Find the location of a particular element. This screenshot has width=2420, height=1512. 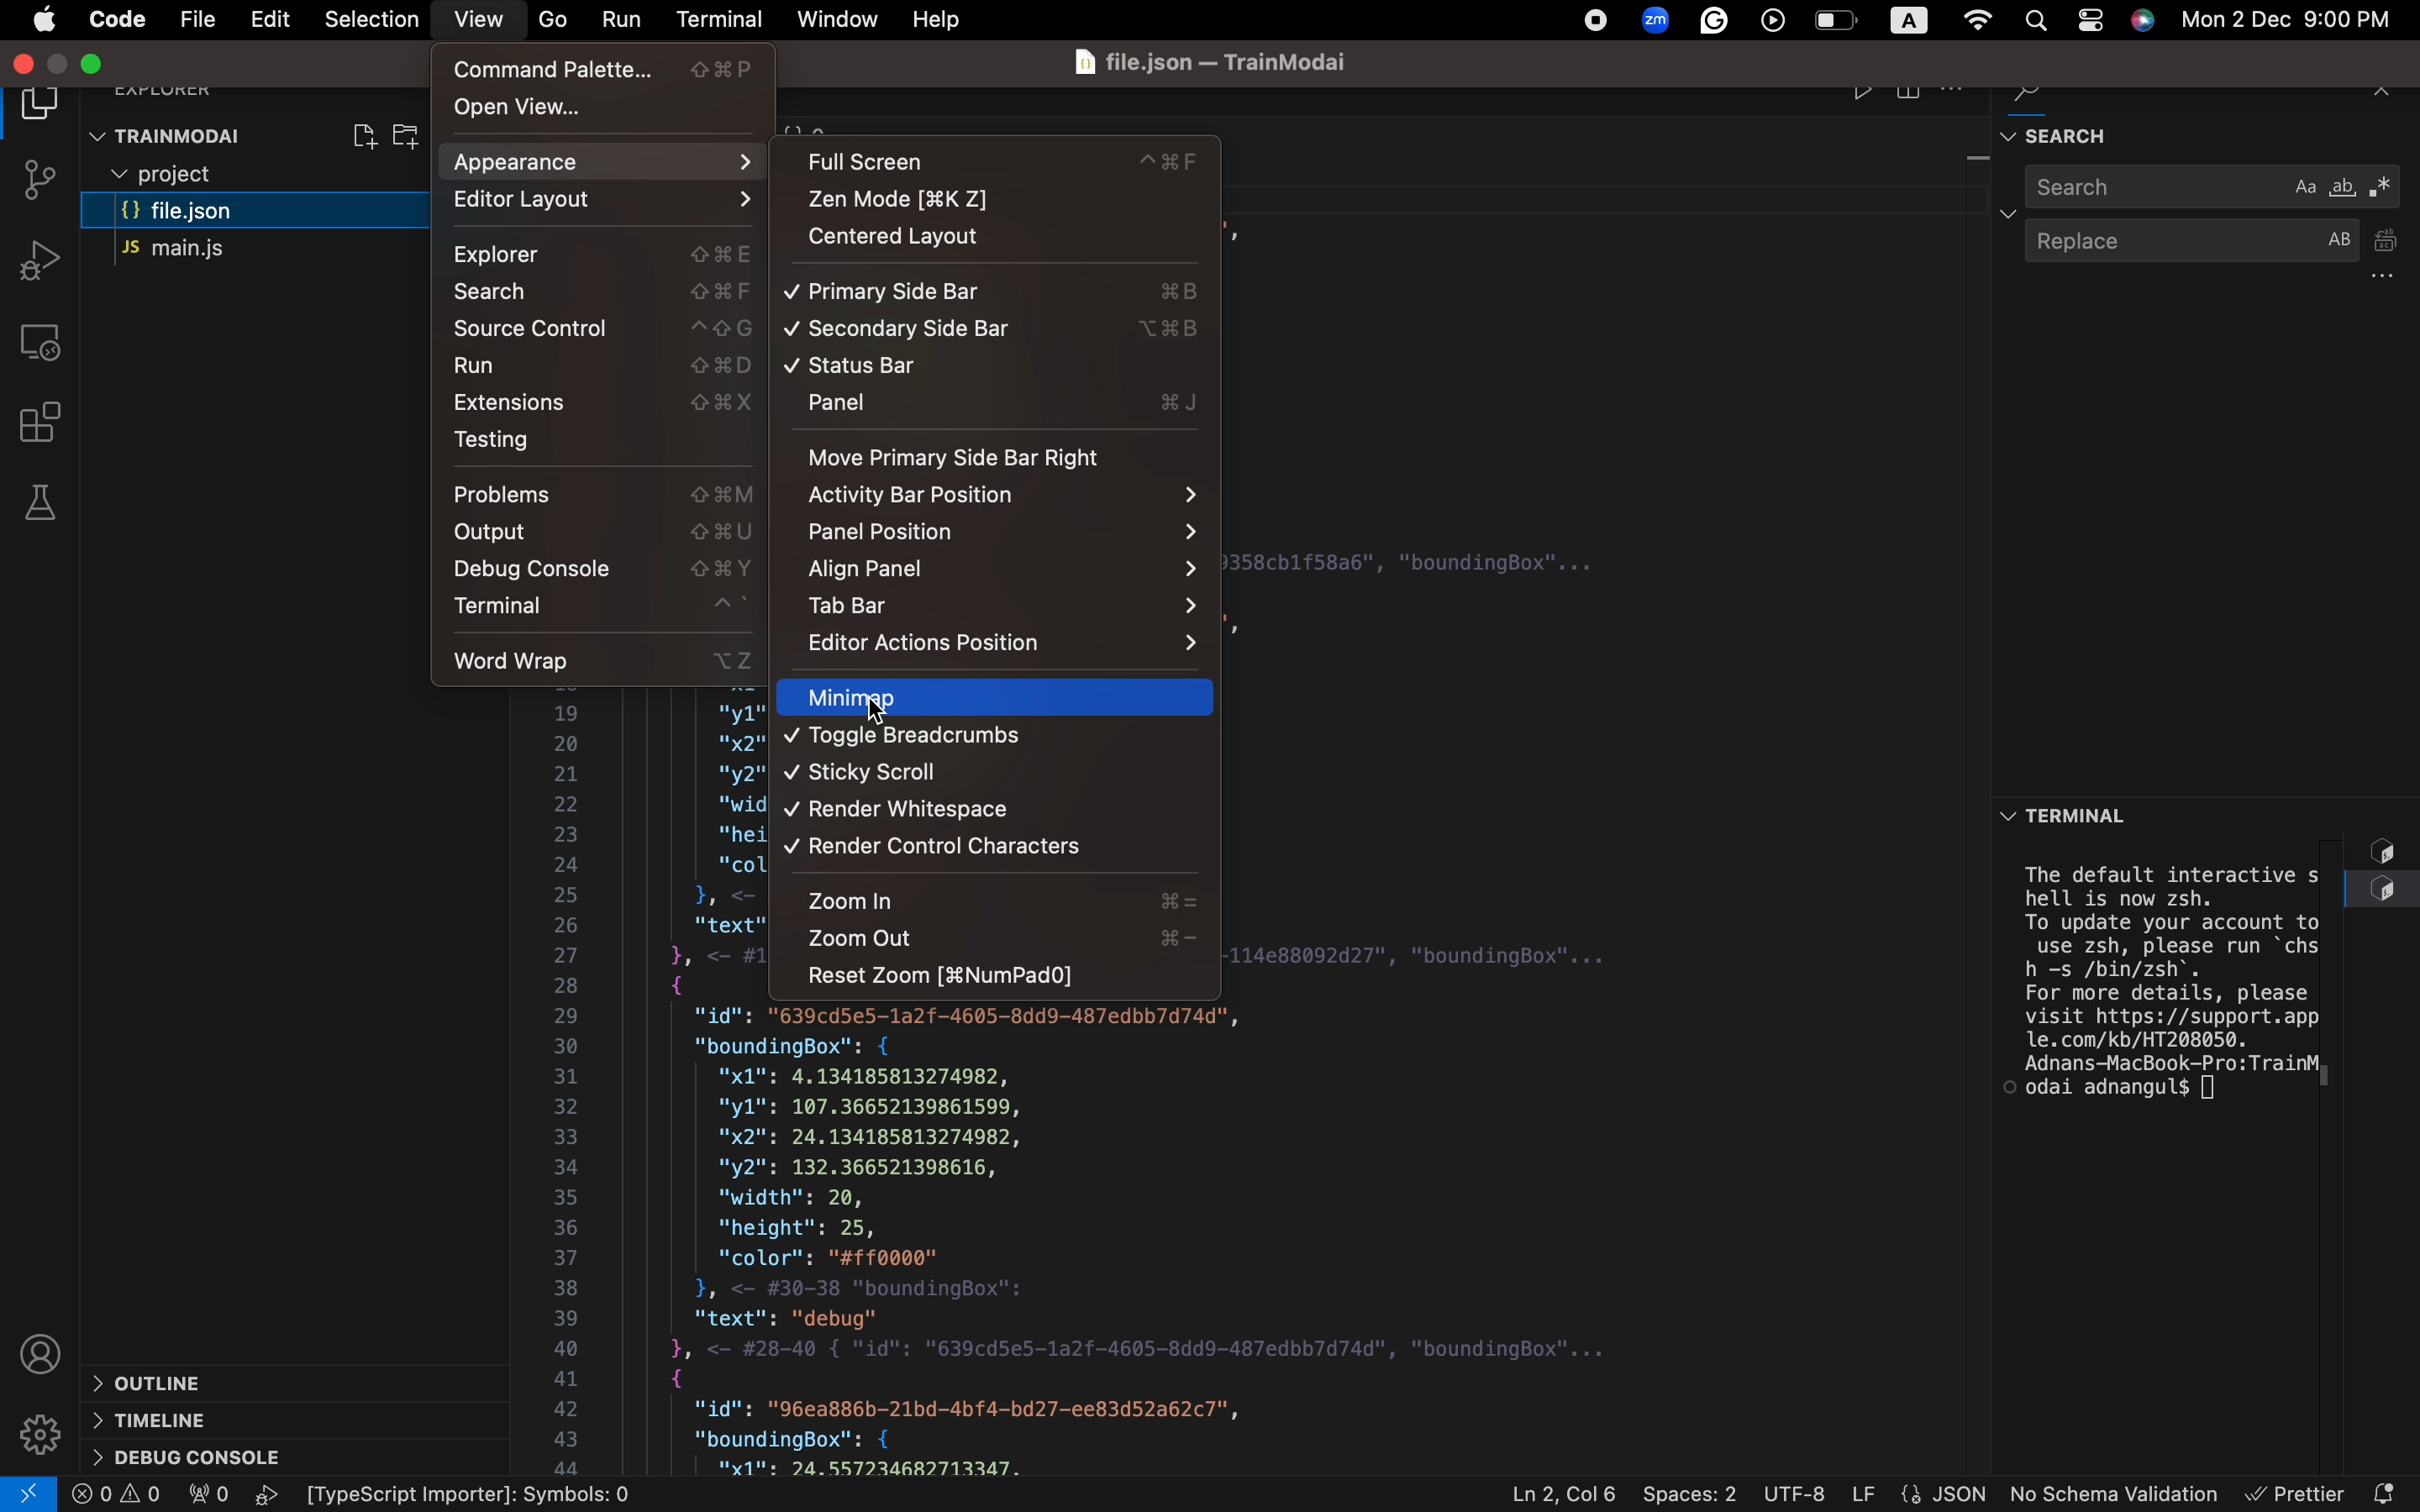

file properties is located at coordinates (1917, 1495).